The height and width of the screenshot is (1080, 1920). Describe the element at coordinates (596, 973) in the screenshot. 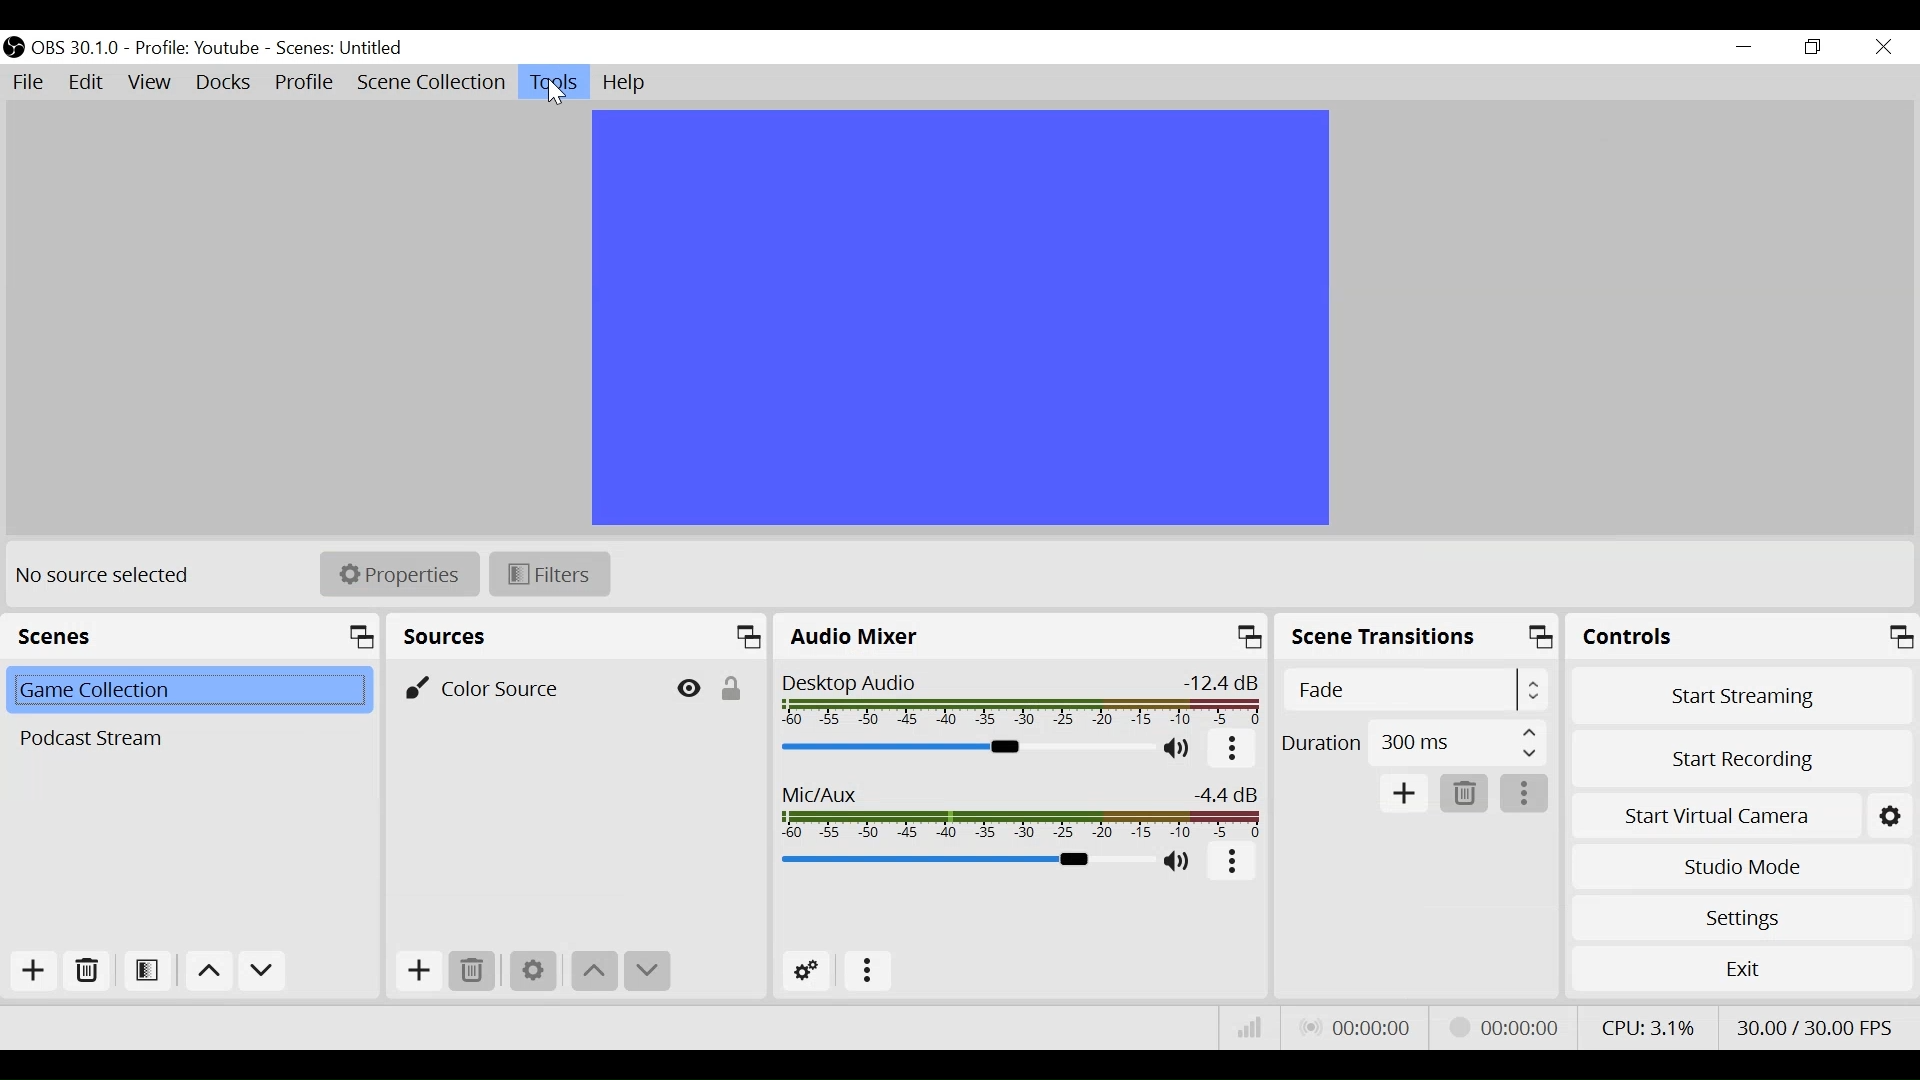

I see `move up` at that location.